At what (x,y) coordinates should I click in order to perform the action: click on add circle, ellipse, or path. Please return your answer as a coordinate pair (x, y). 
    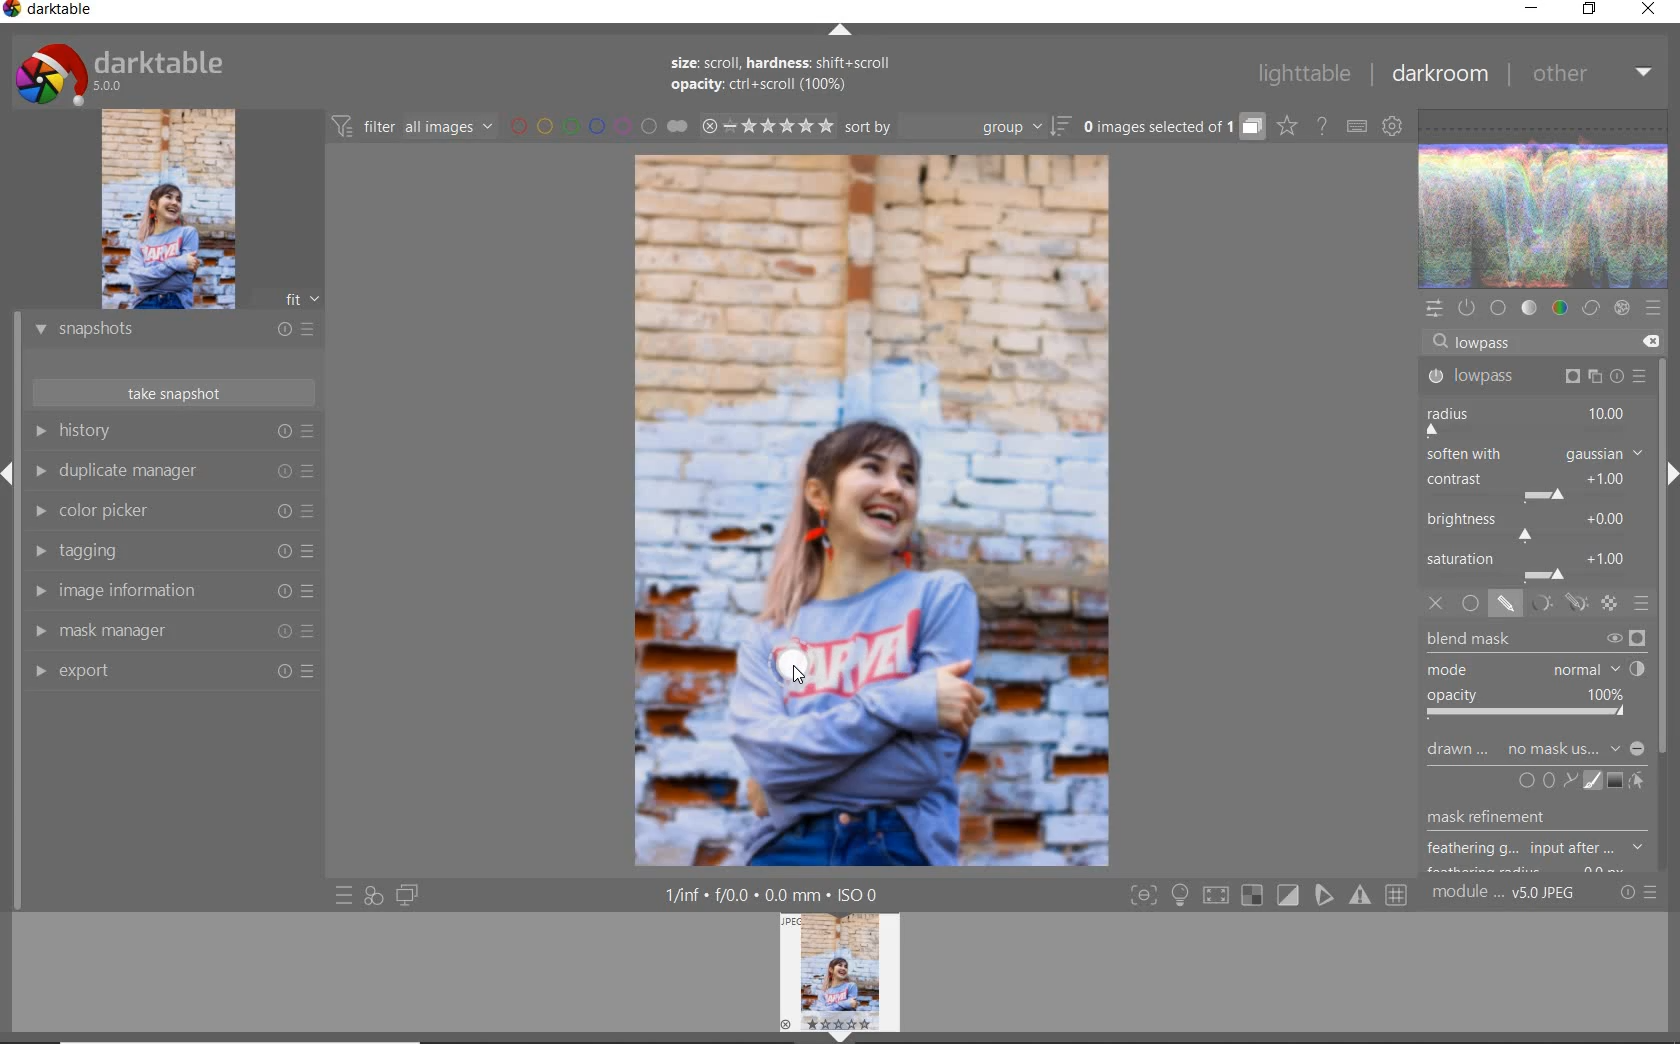
    Looking at the image, I should click on (1548, 782).